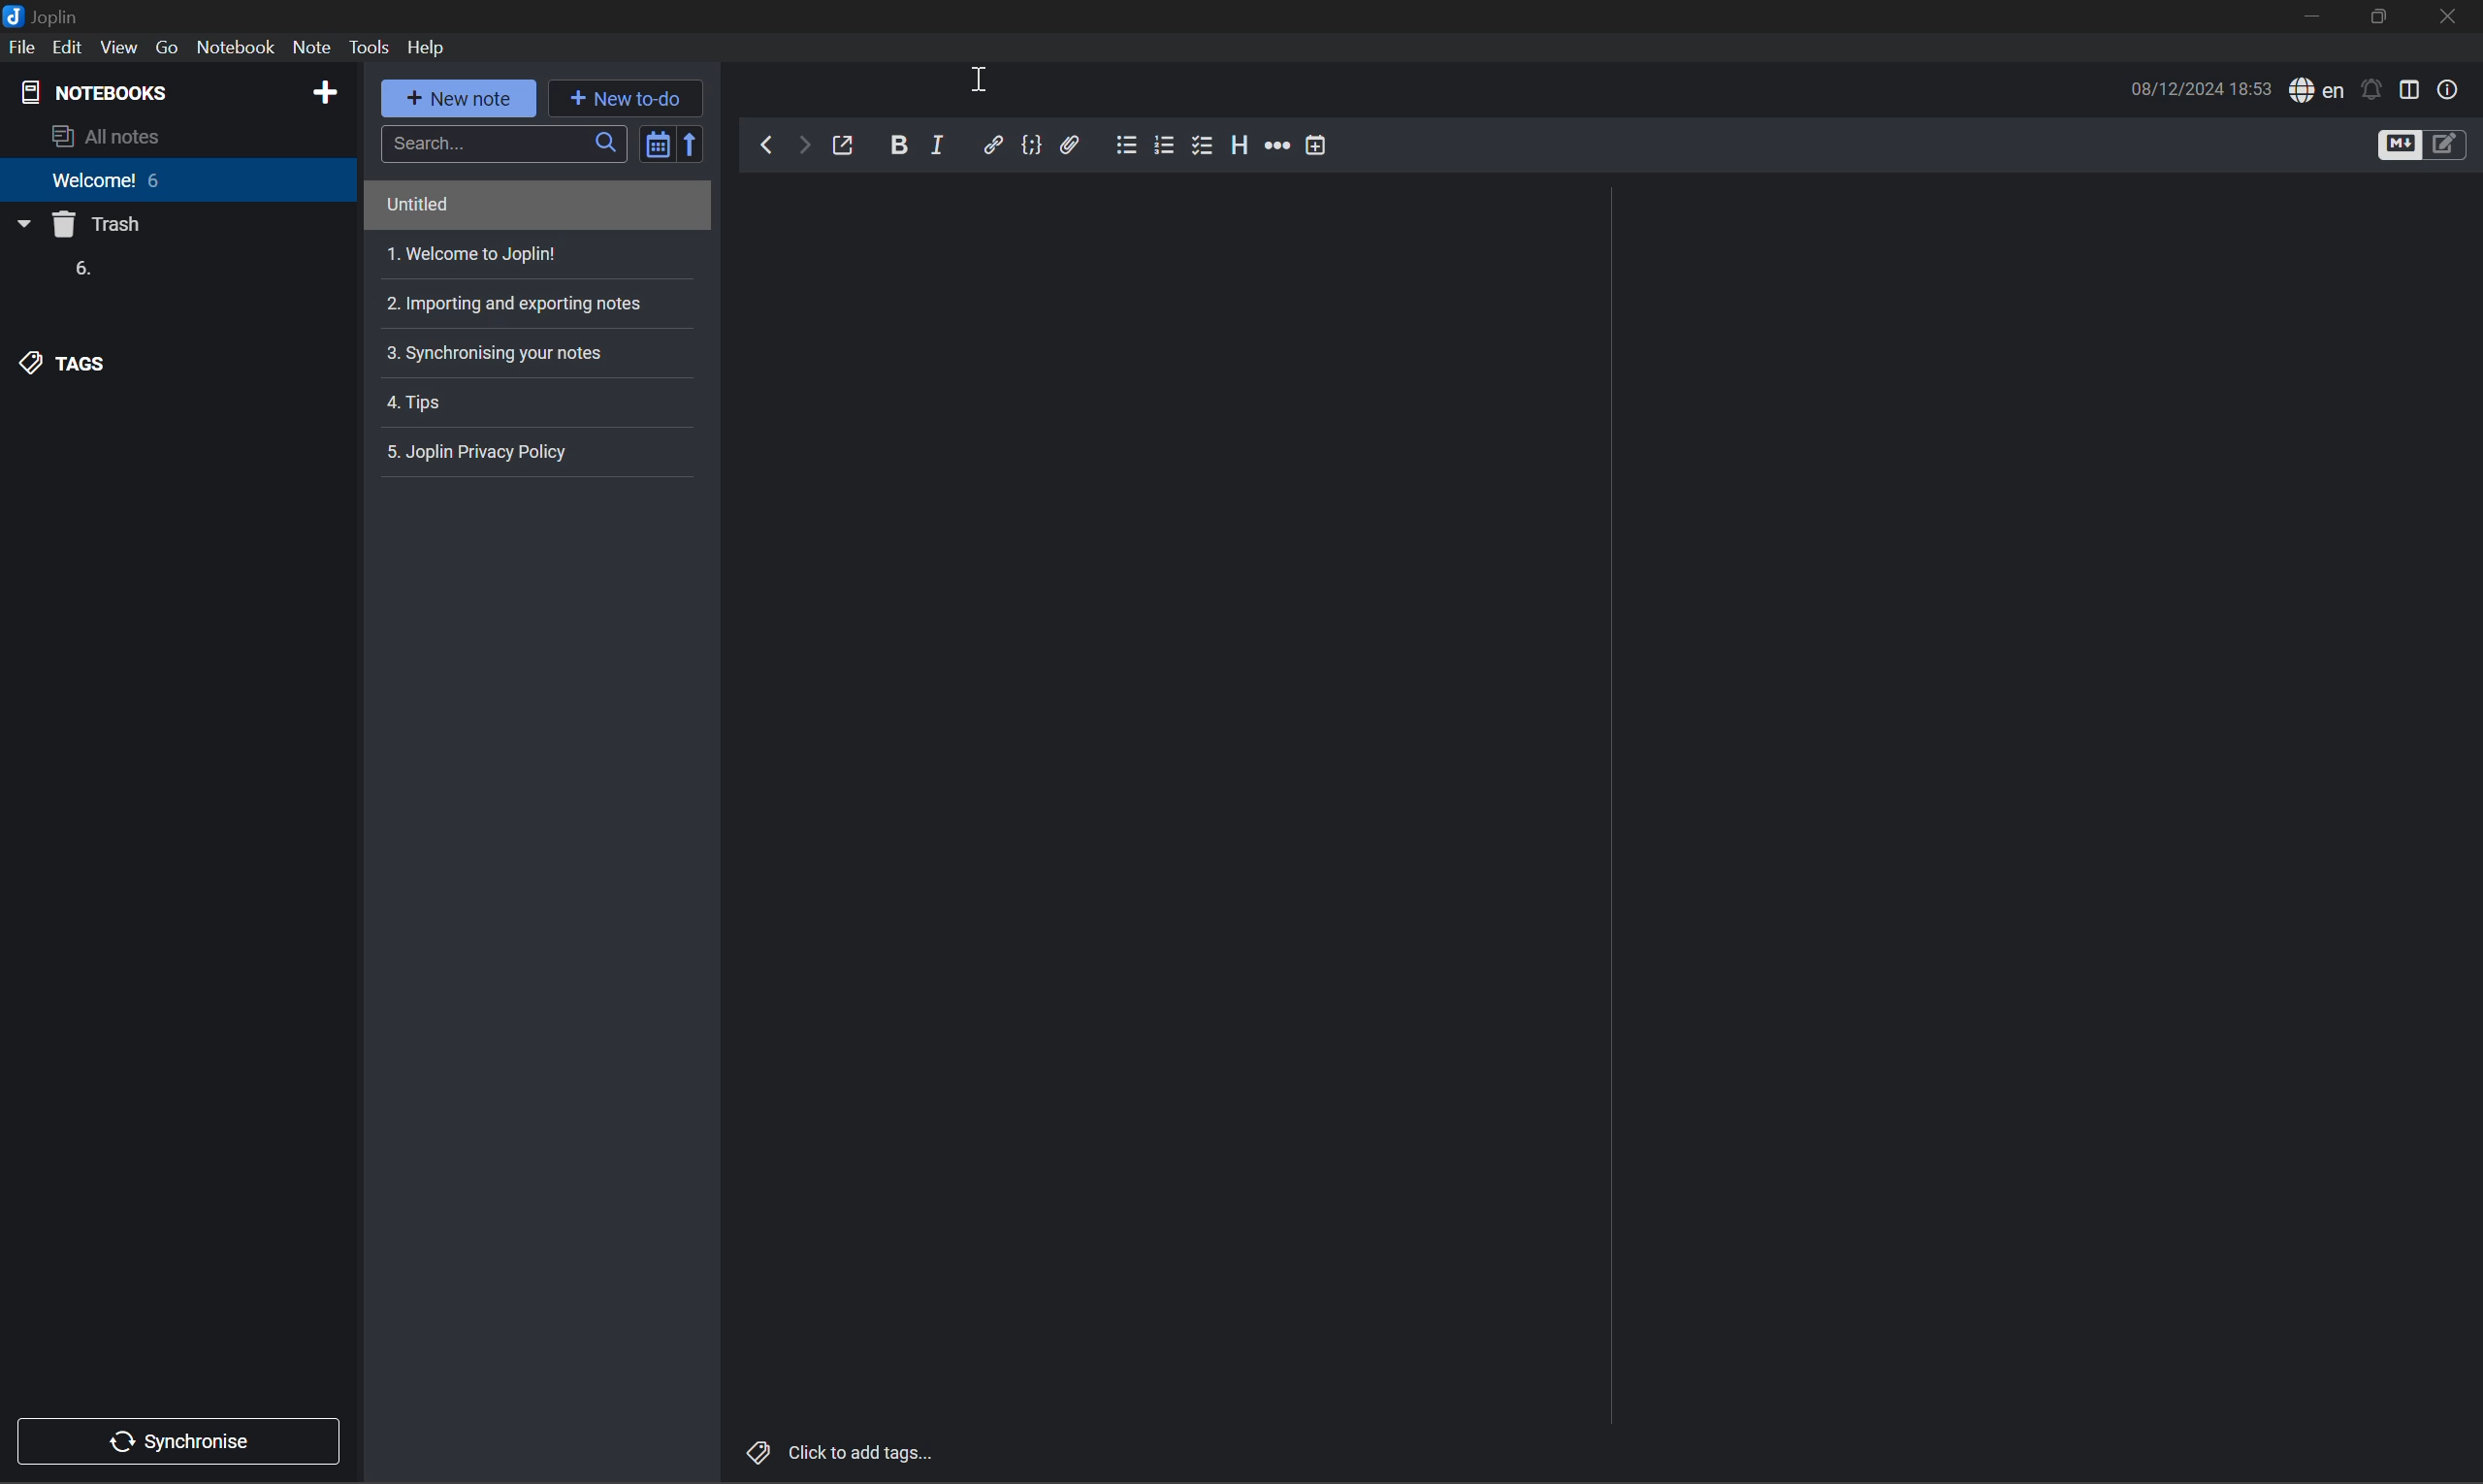  Describe the element at coordinates (2370, 88) in the screenshot. I see `Set alarm` at that location.